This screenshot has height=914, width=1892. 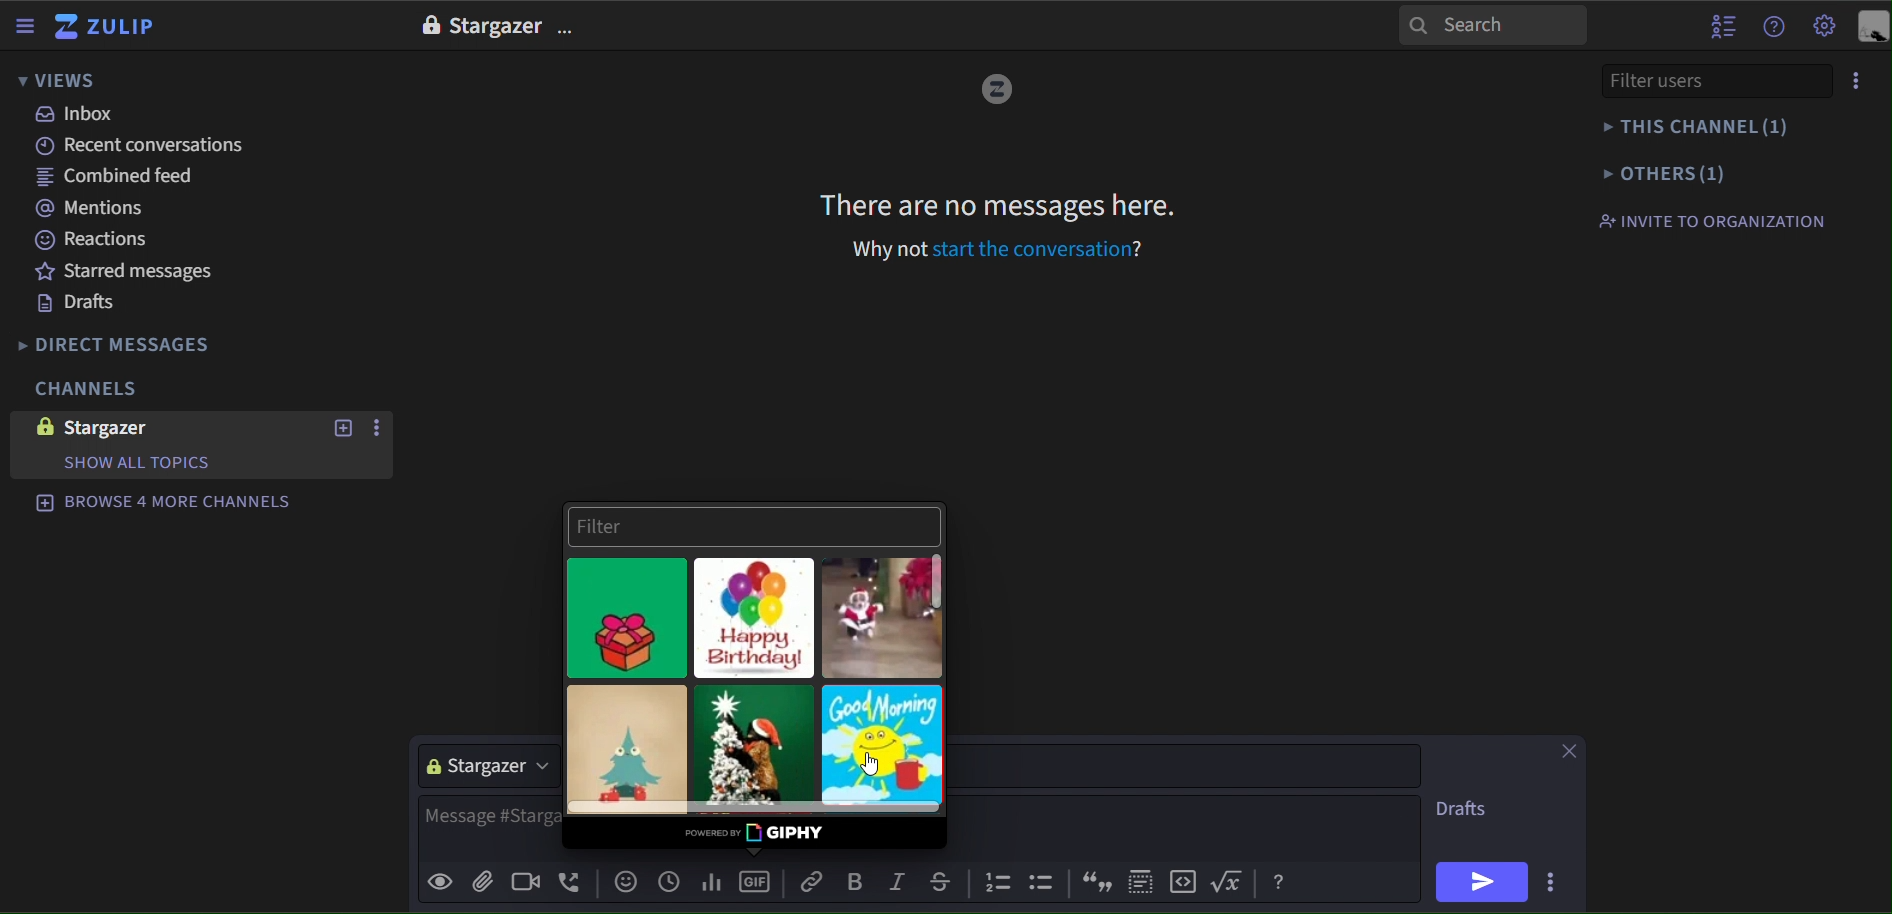 I want to click on image, so click(x=631, y=748).